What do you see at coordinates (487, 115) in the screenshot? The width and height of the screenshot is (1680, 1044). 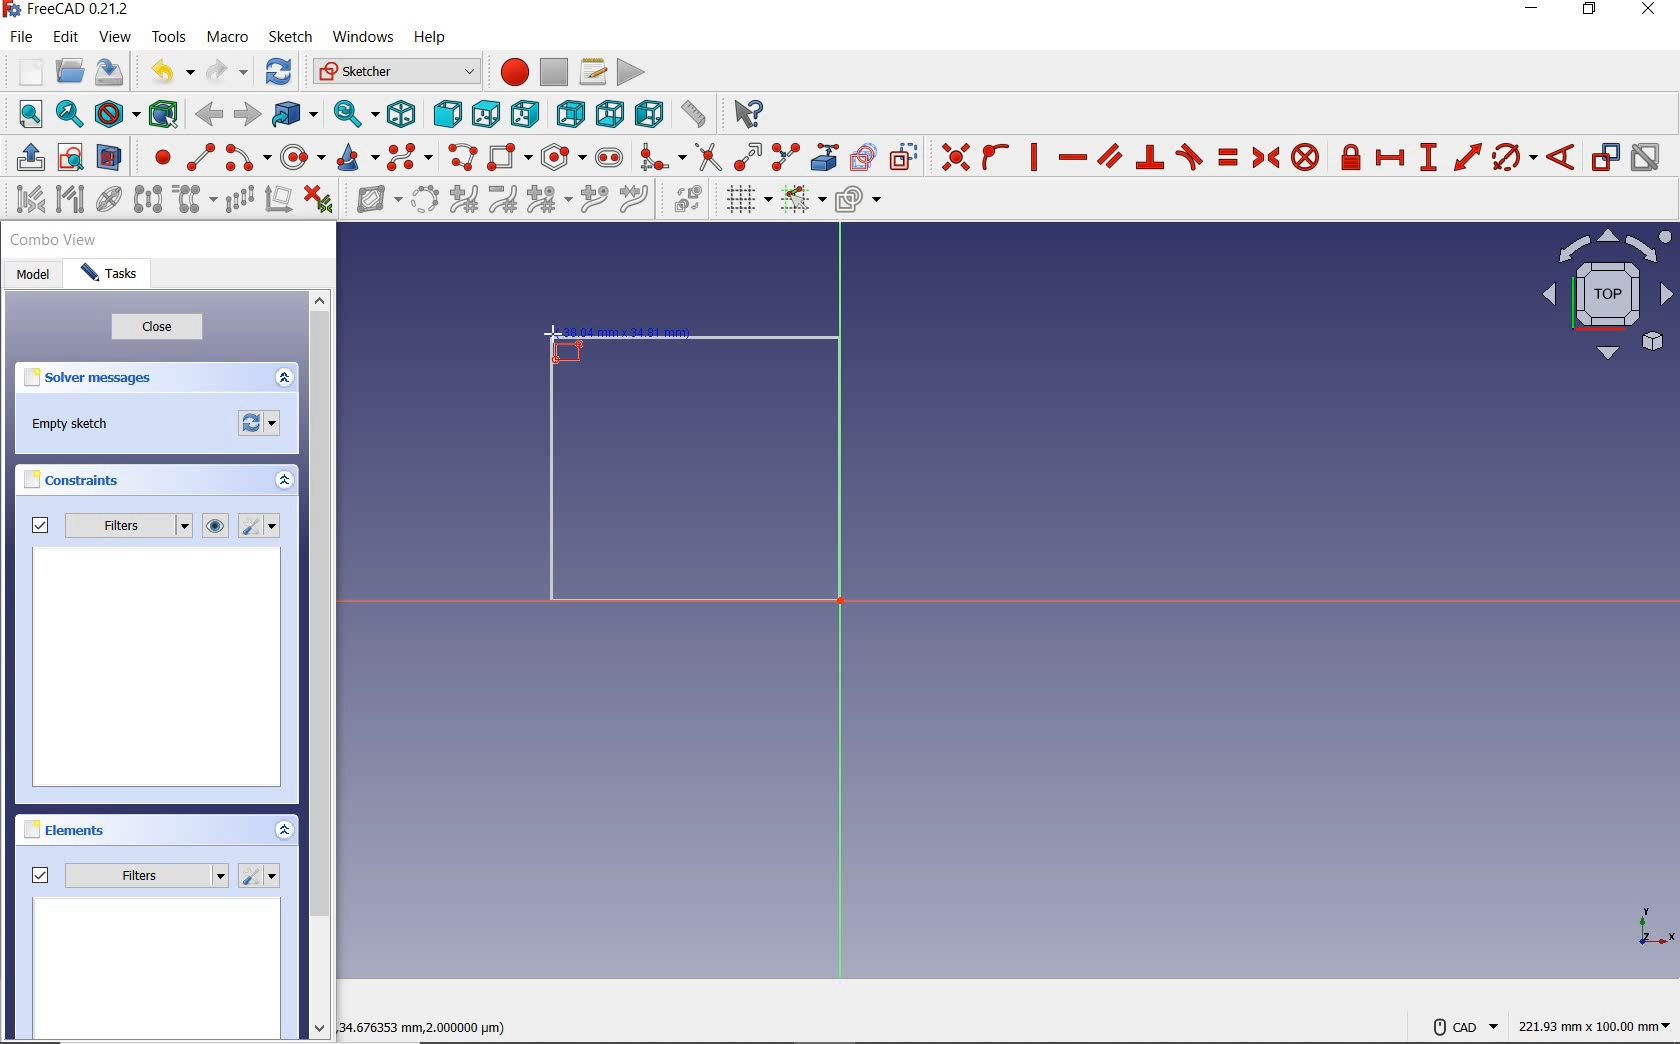 I see `top` at bounding box center [487, 115].